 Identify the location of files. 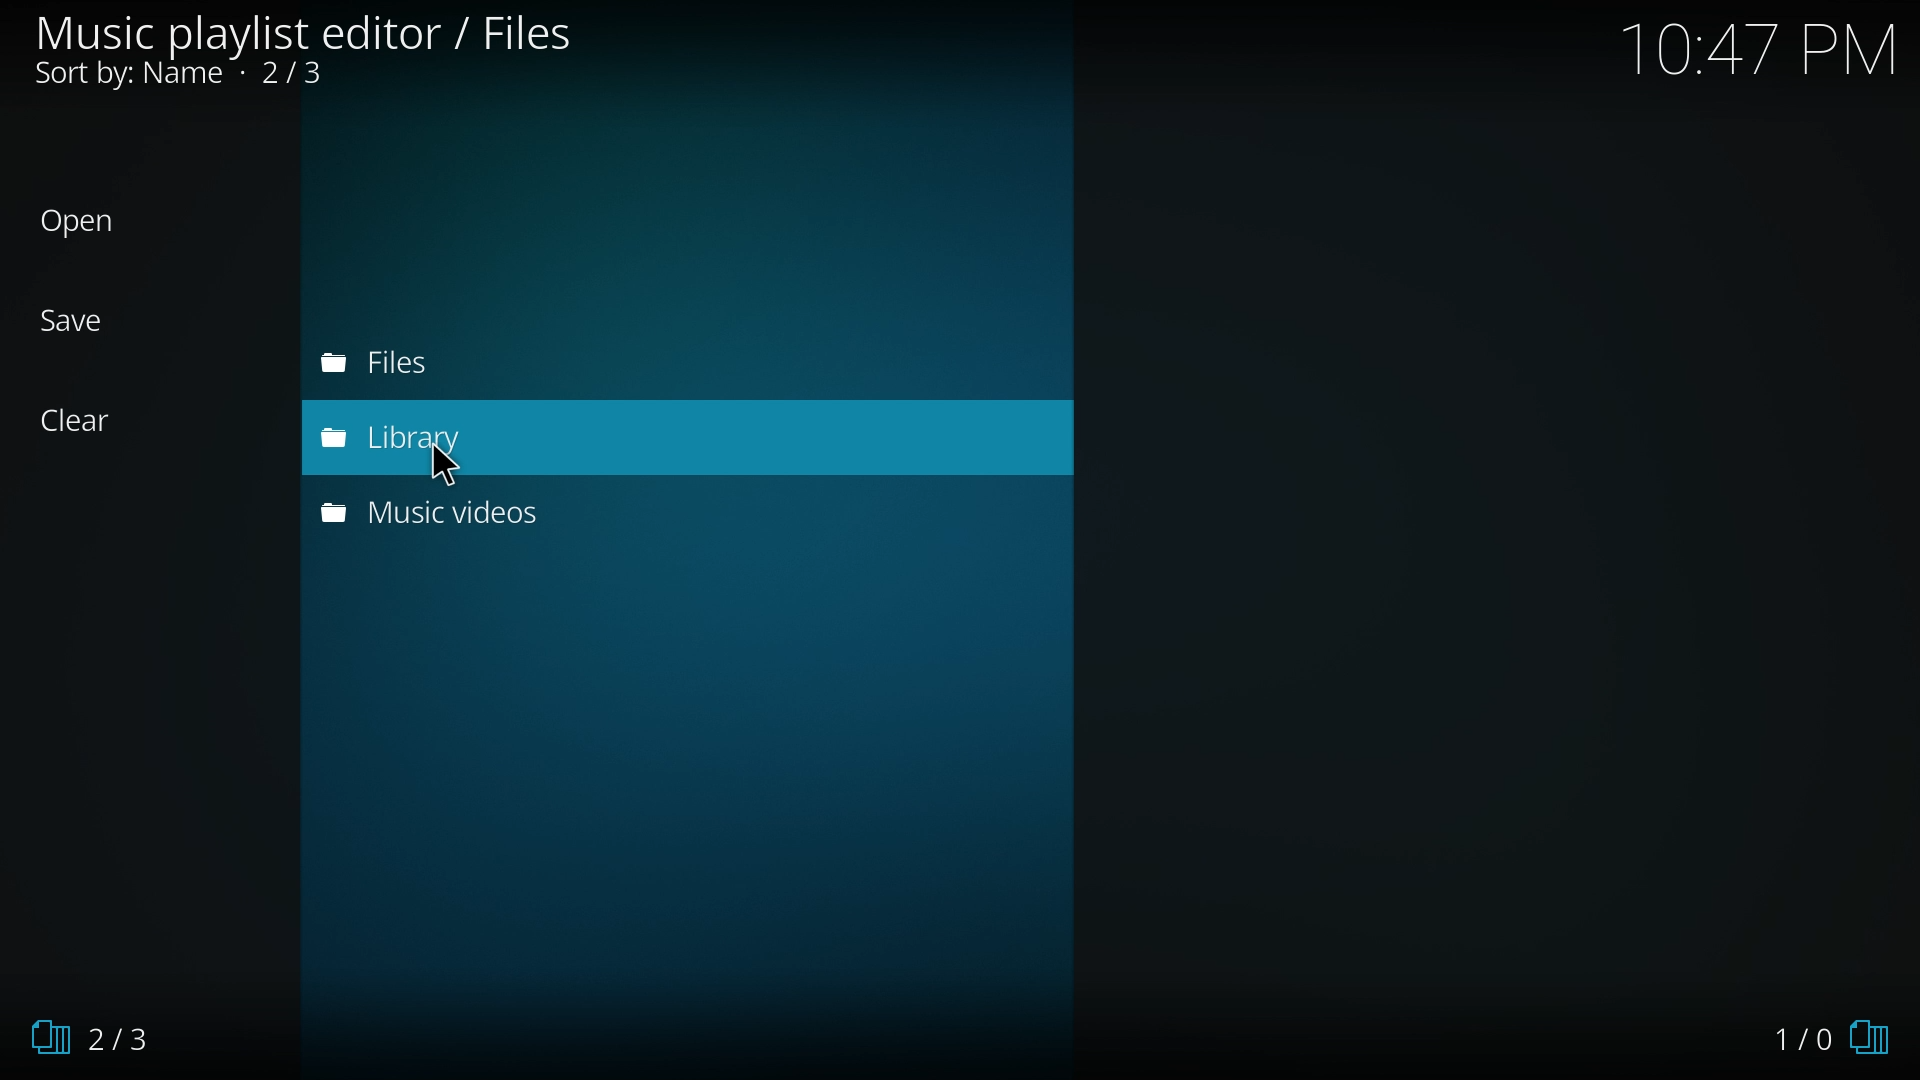
(416, 359).